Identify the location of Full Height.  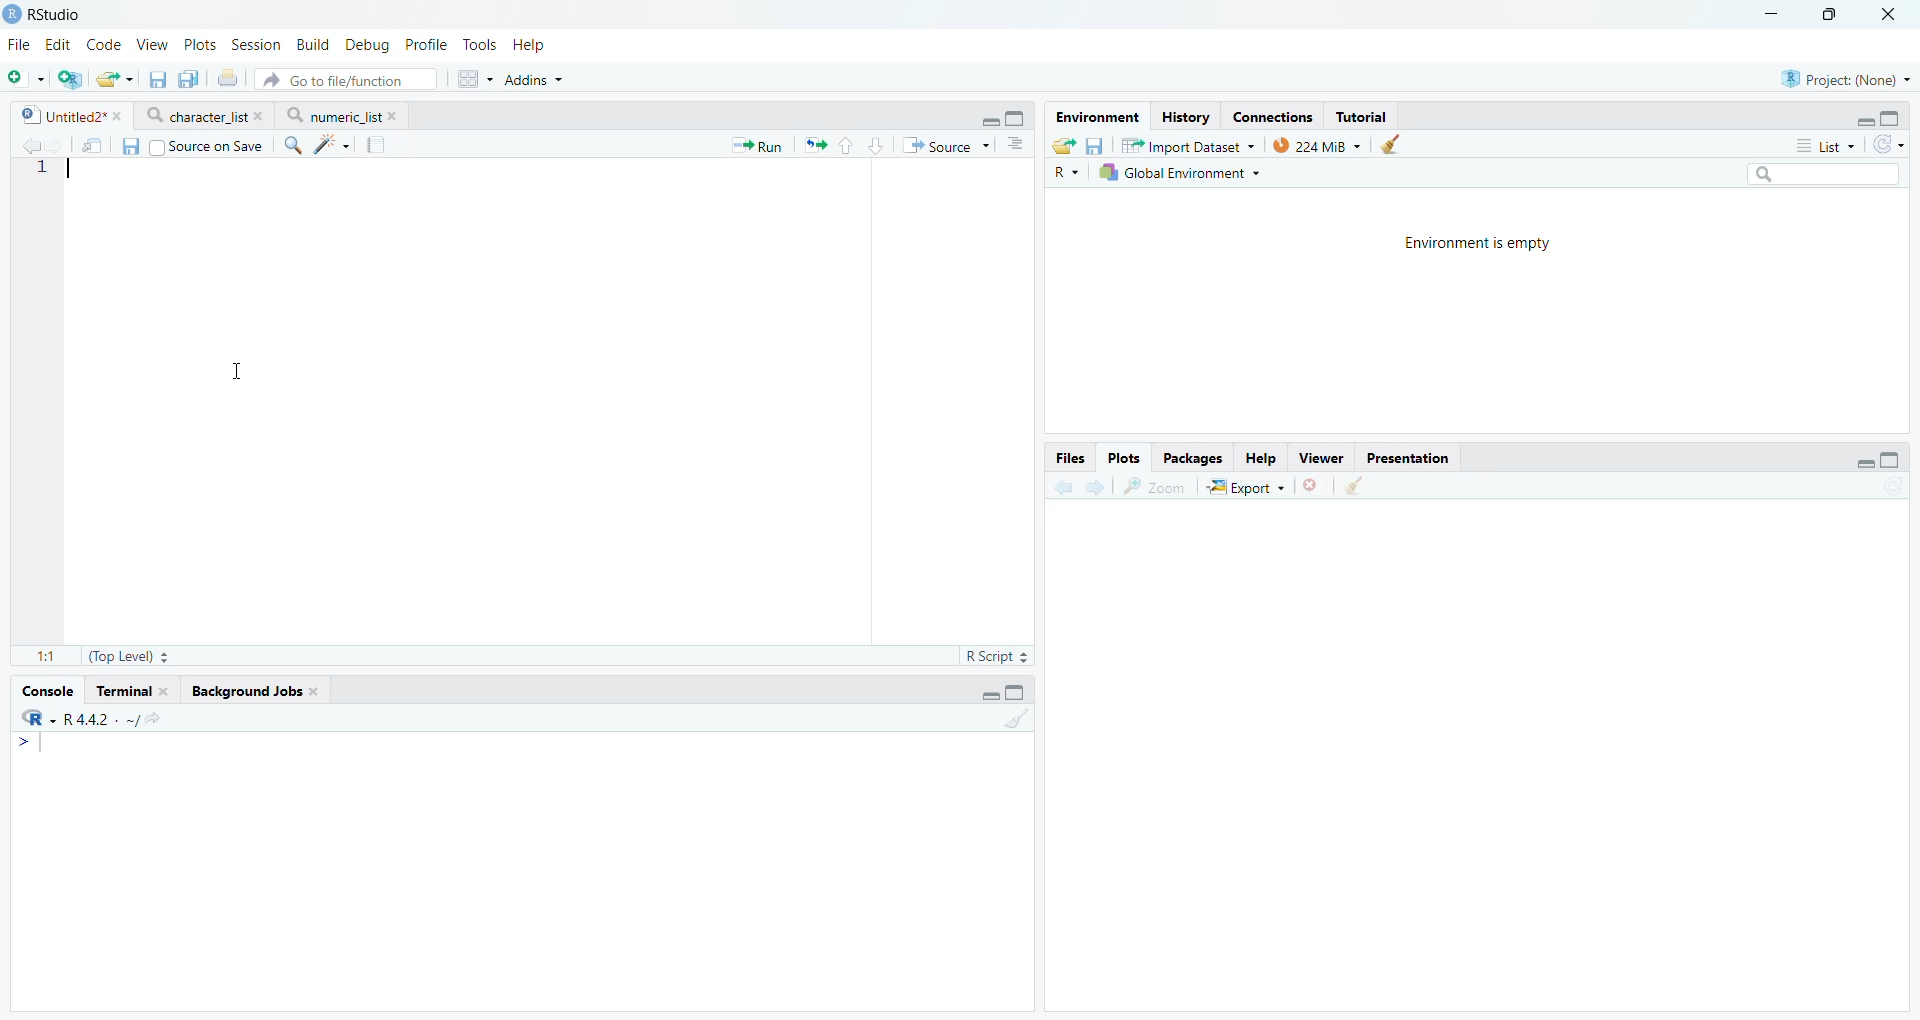
(1018, 117).